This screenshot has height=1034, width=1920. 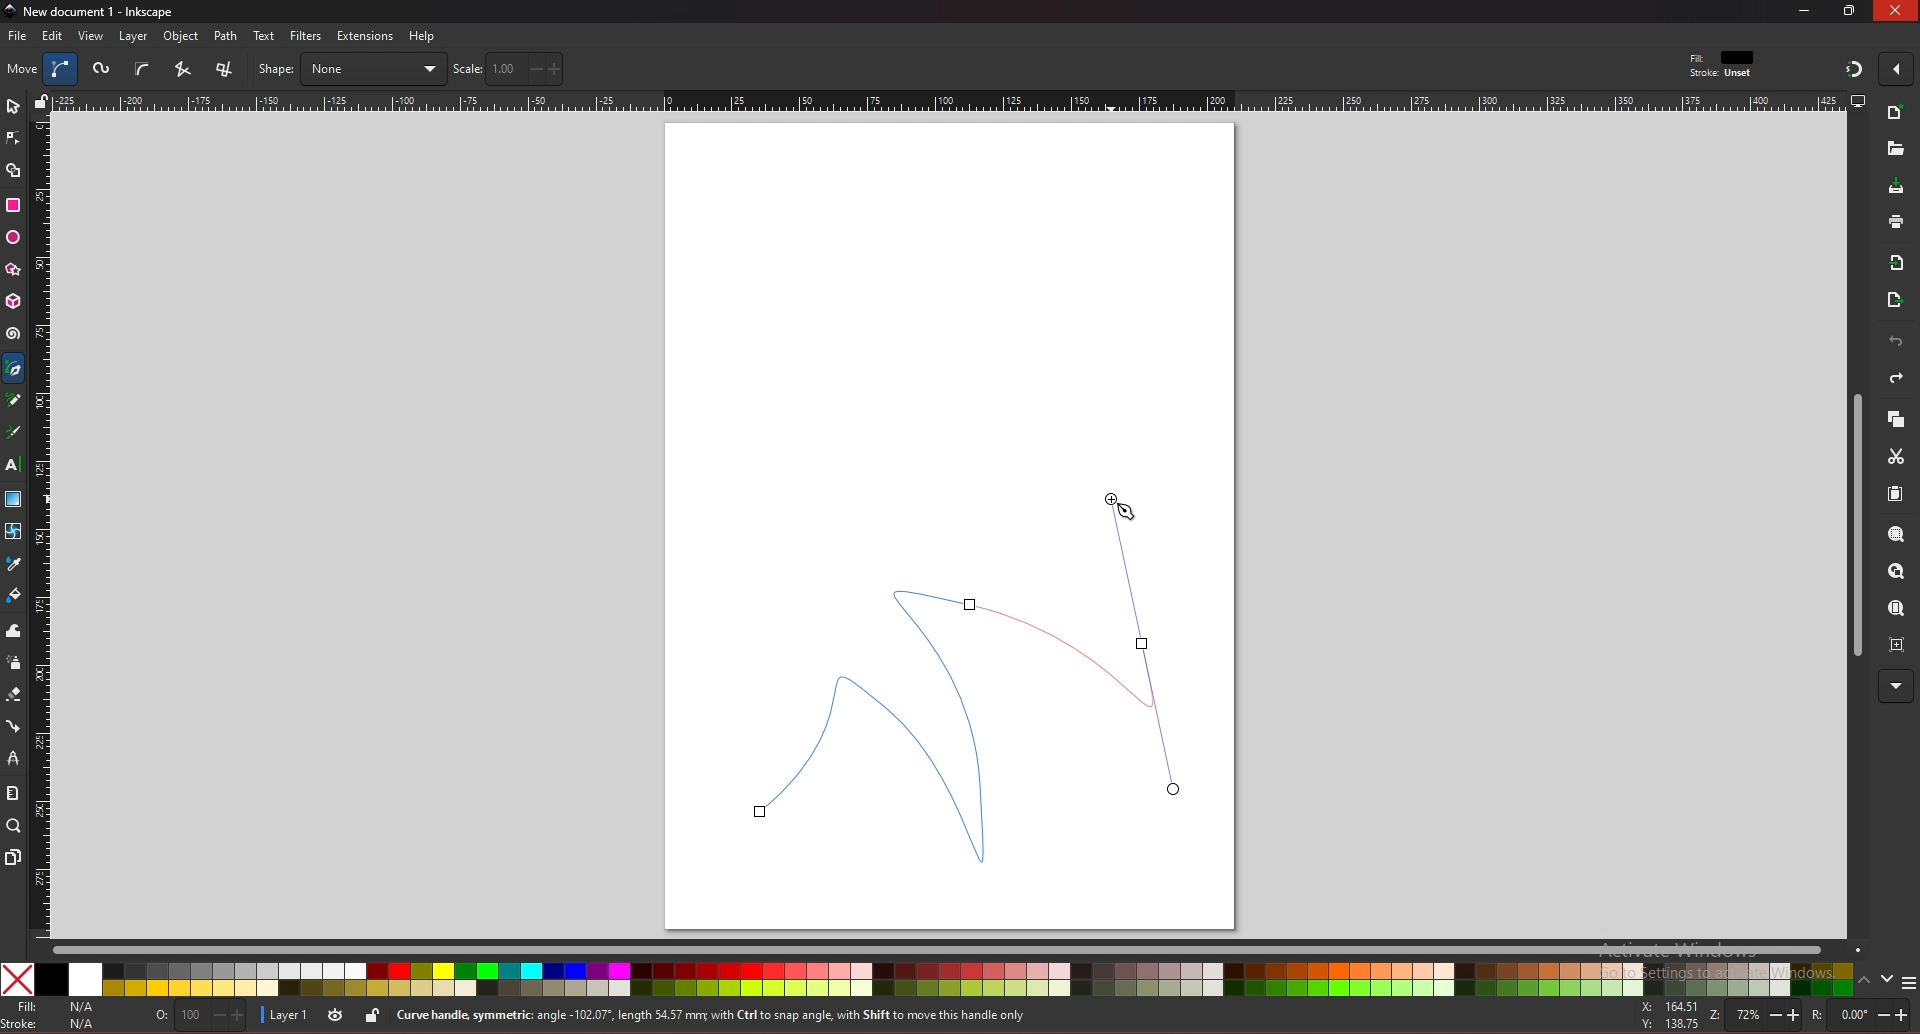 I want to click on bezier curve, so click(x=974, y=677).